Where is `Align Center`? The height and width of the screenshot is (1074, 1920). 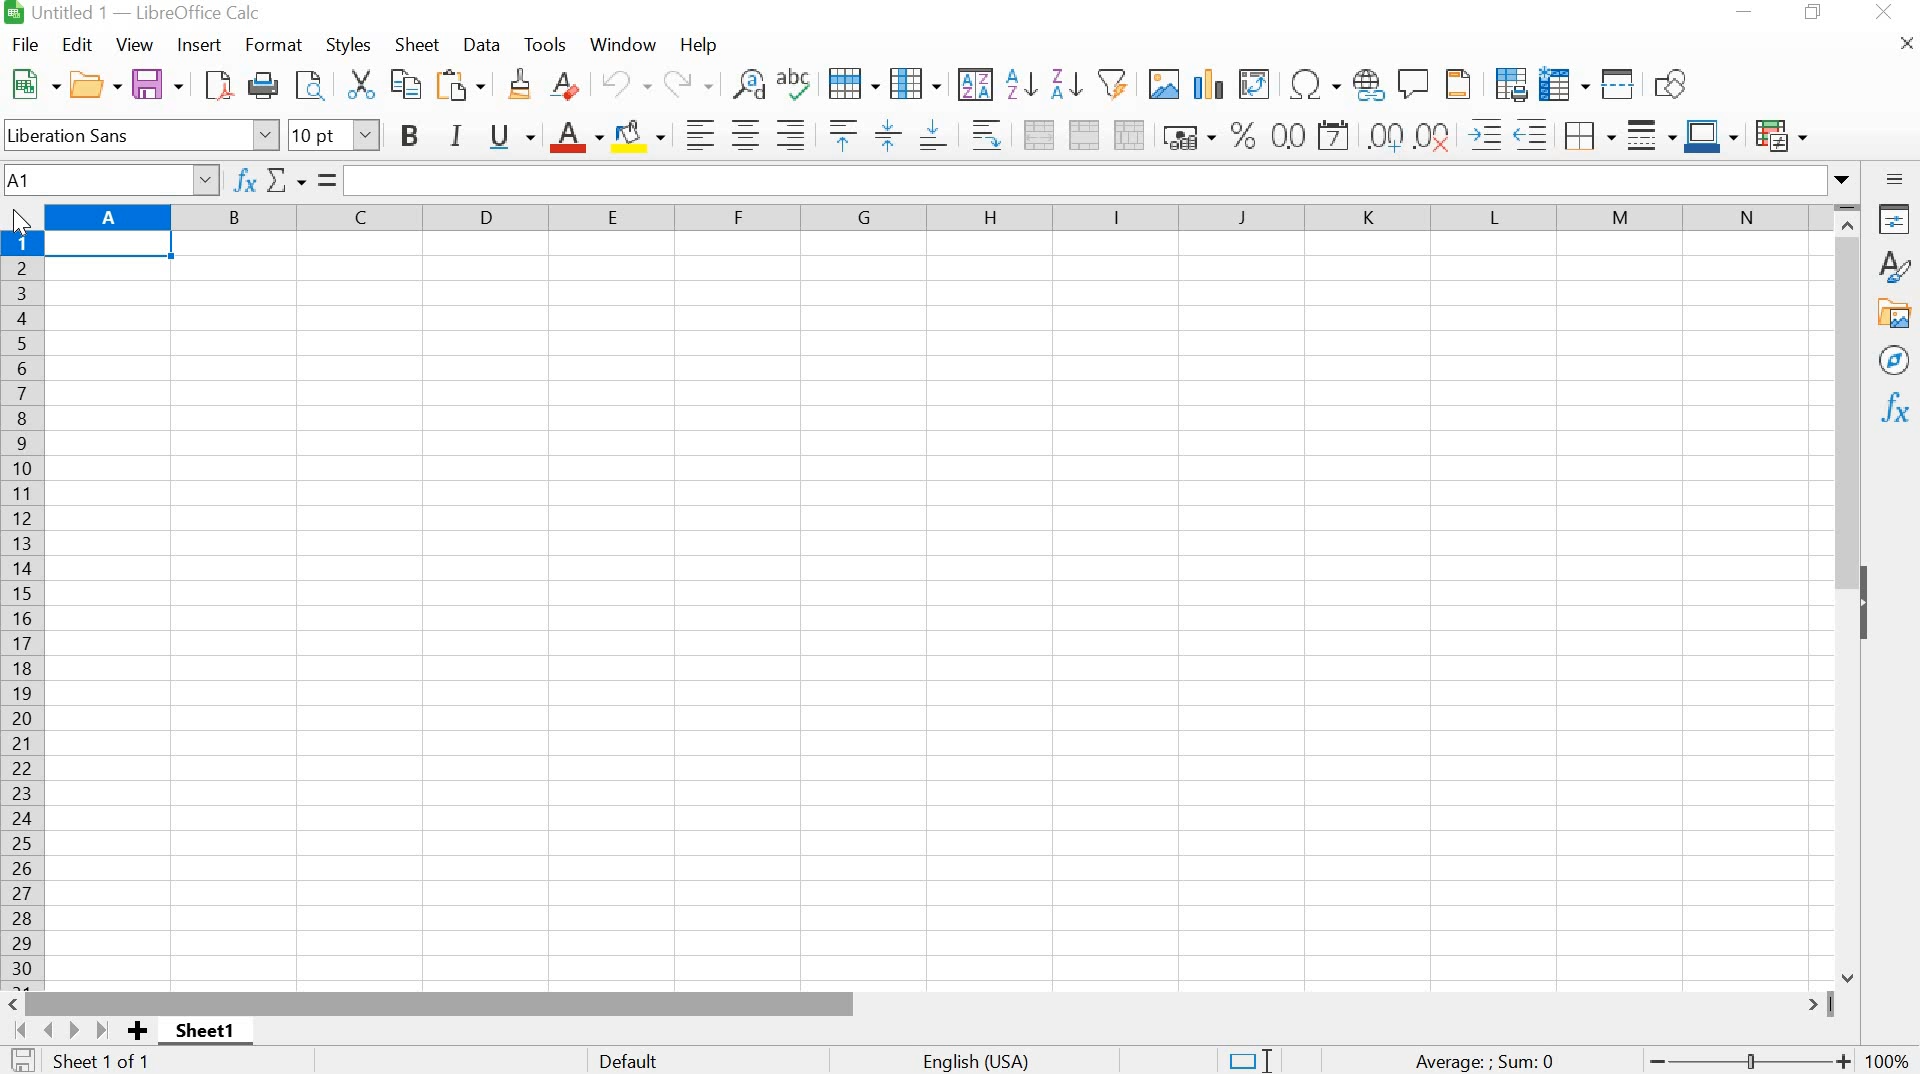
Align Center is located at coordinates (745, 136).